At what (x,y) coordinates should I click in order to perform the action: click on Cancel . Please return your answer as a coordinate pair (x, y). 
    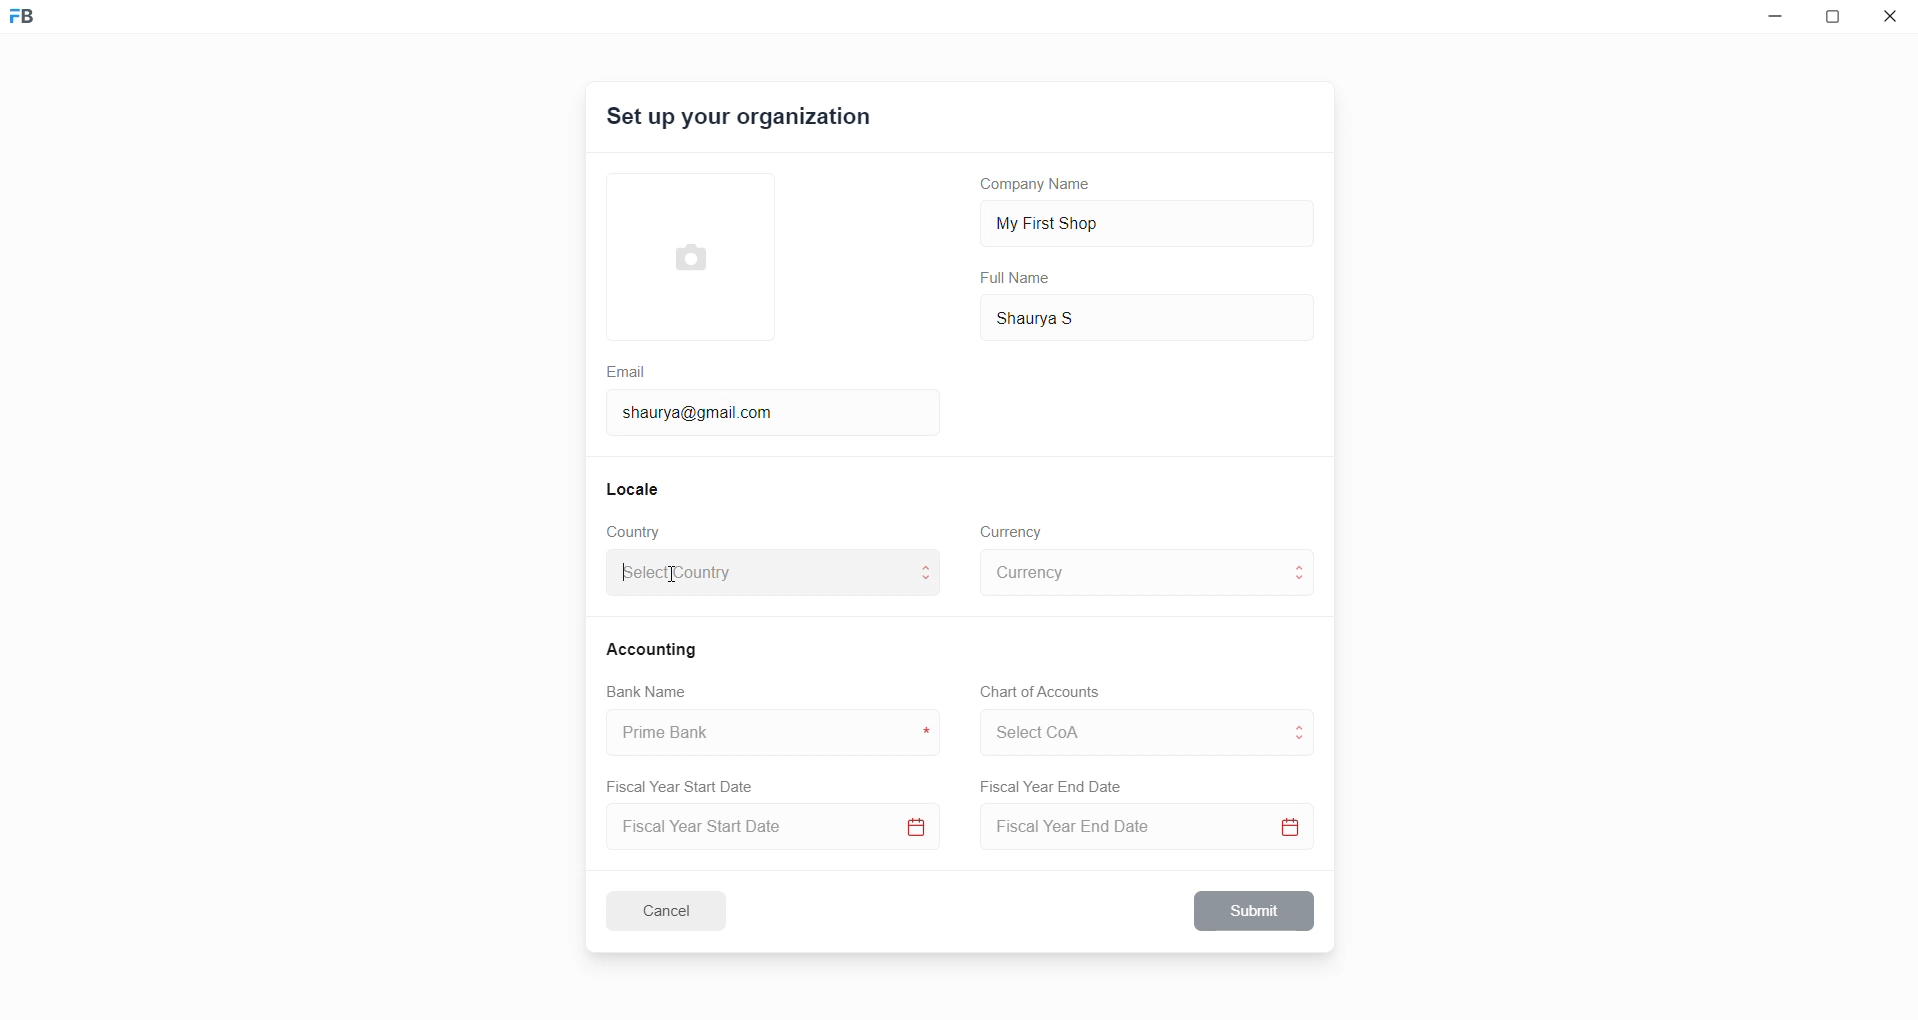
    Looking at the image, I should click on (679, 910).